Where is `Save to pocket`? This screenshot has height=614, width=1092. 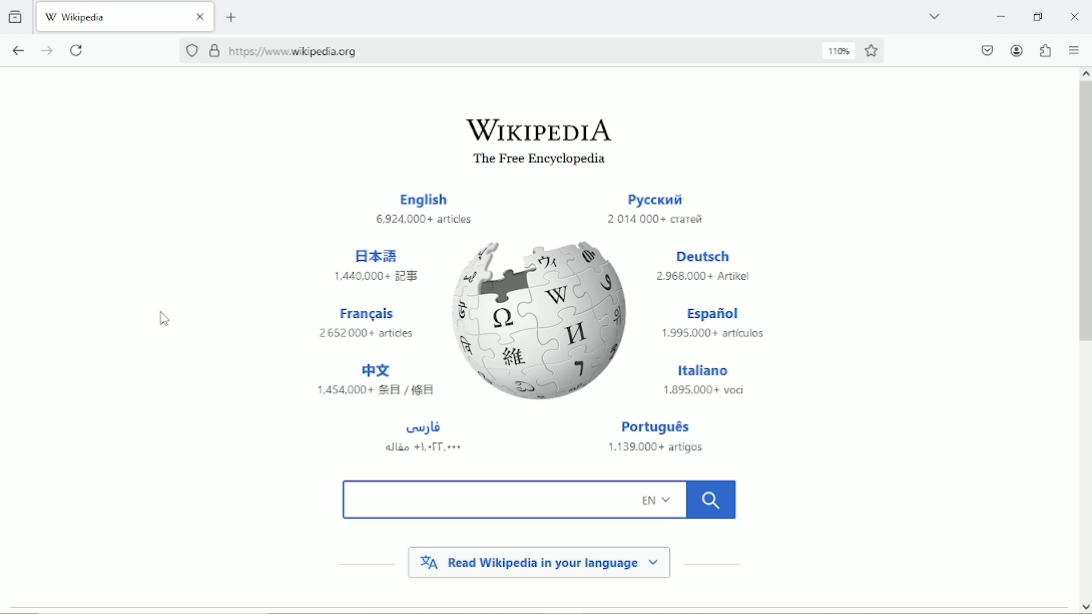
Save to pocket is located at coordinates (985, 51).